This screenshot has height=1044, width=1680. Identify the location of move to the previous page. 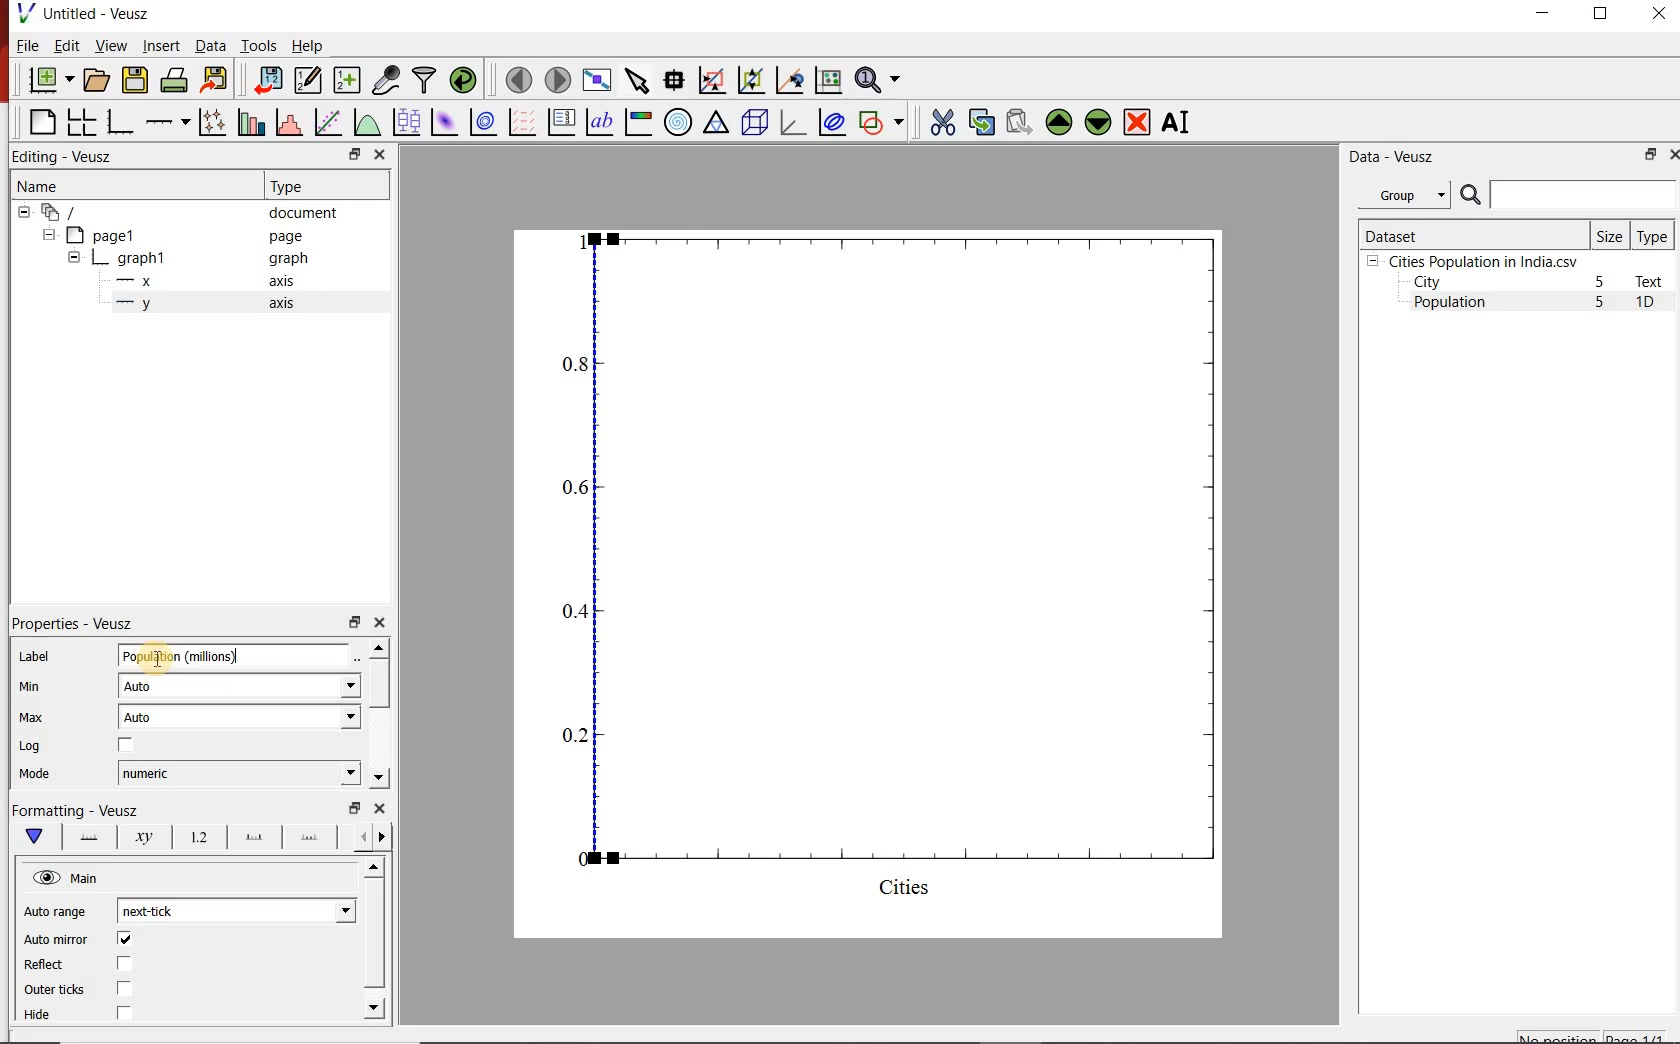
(516, 78).